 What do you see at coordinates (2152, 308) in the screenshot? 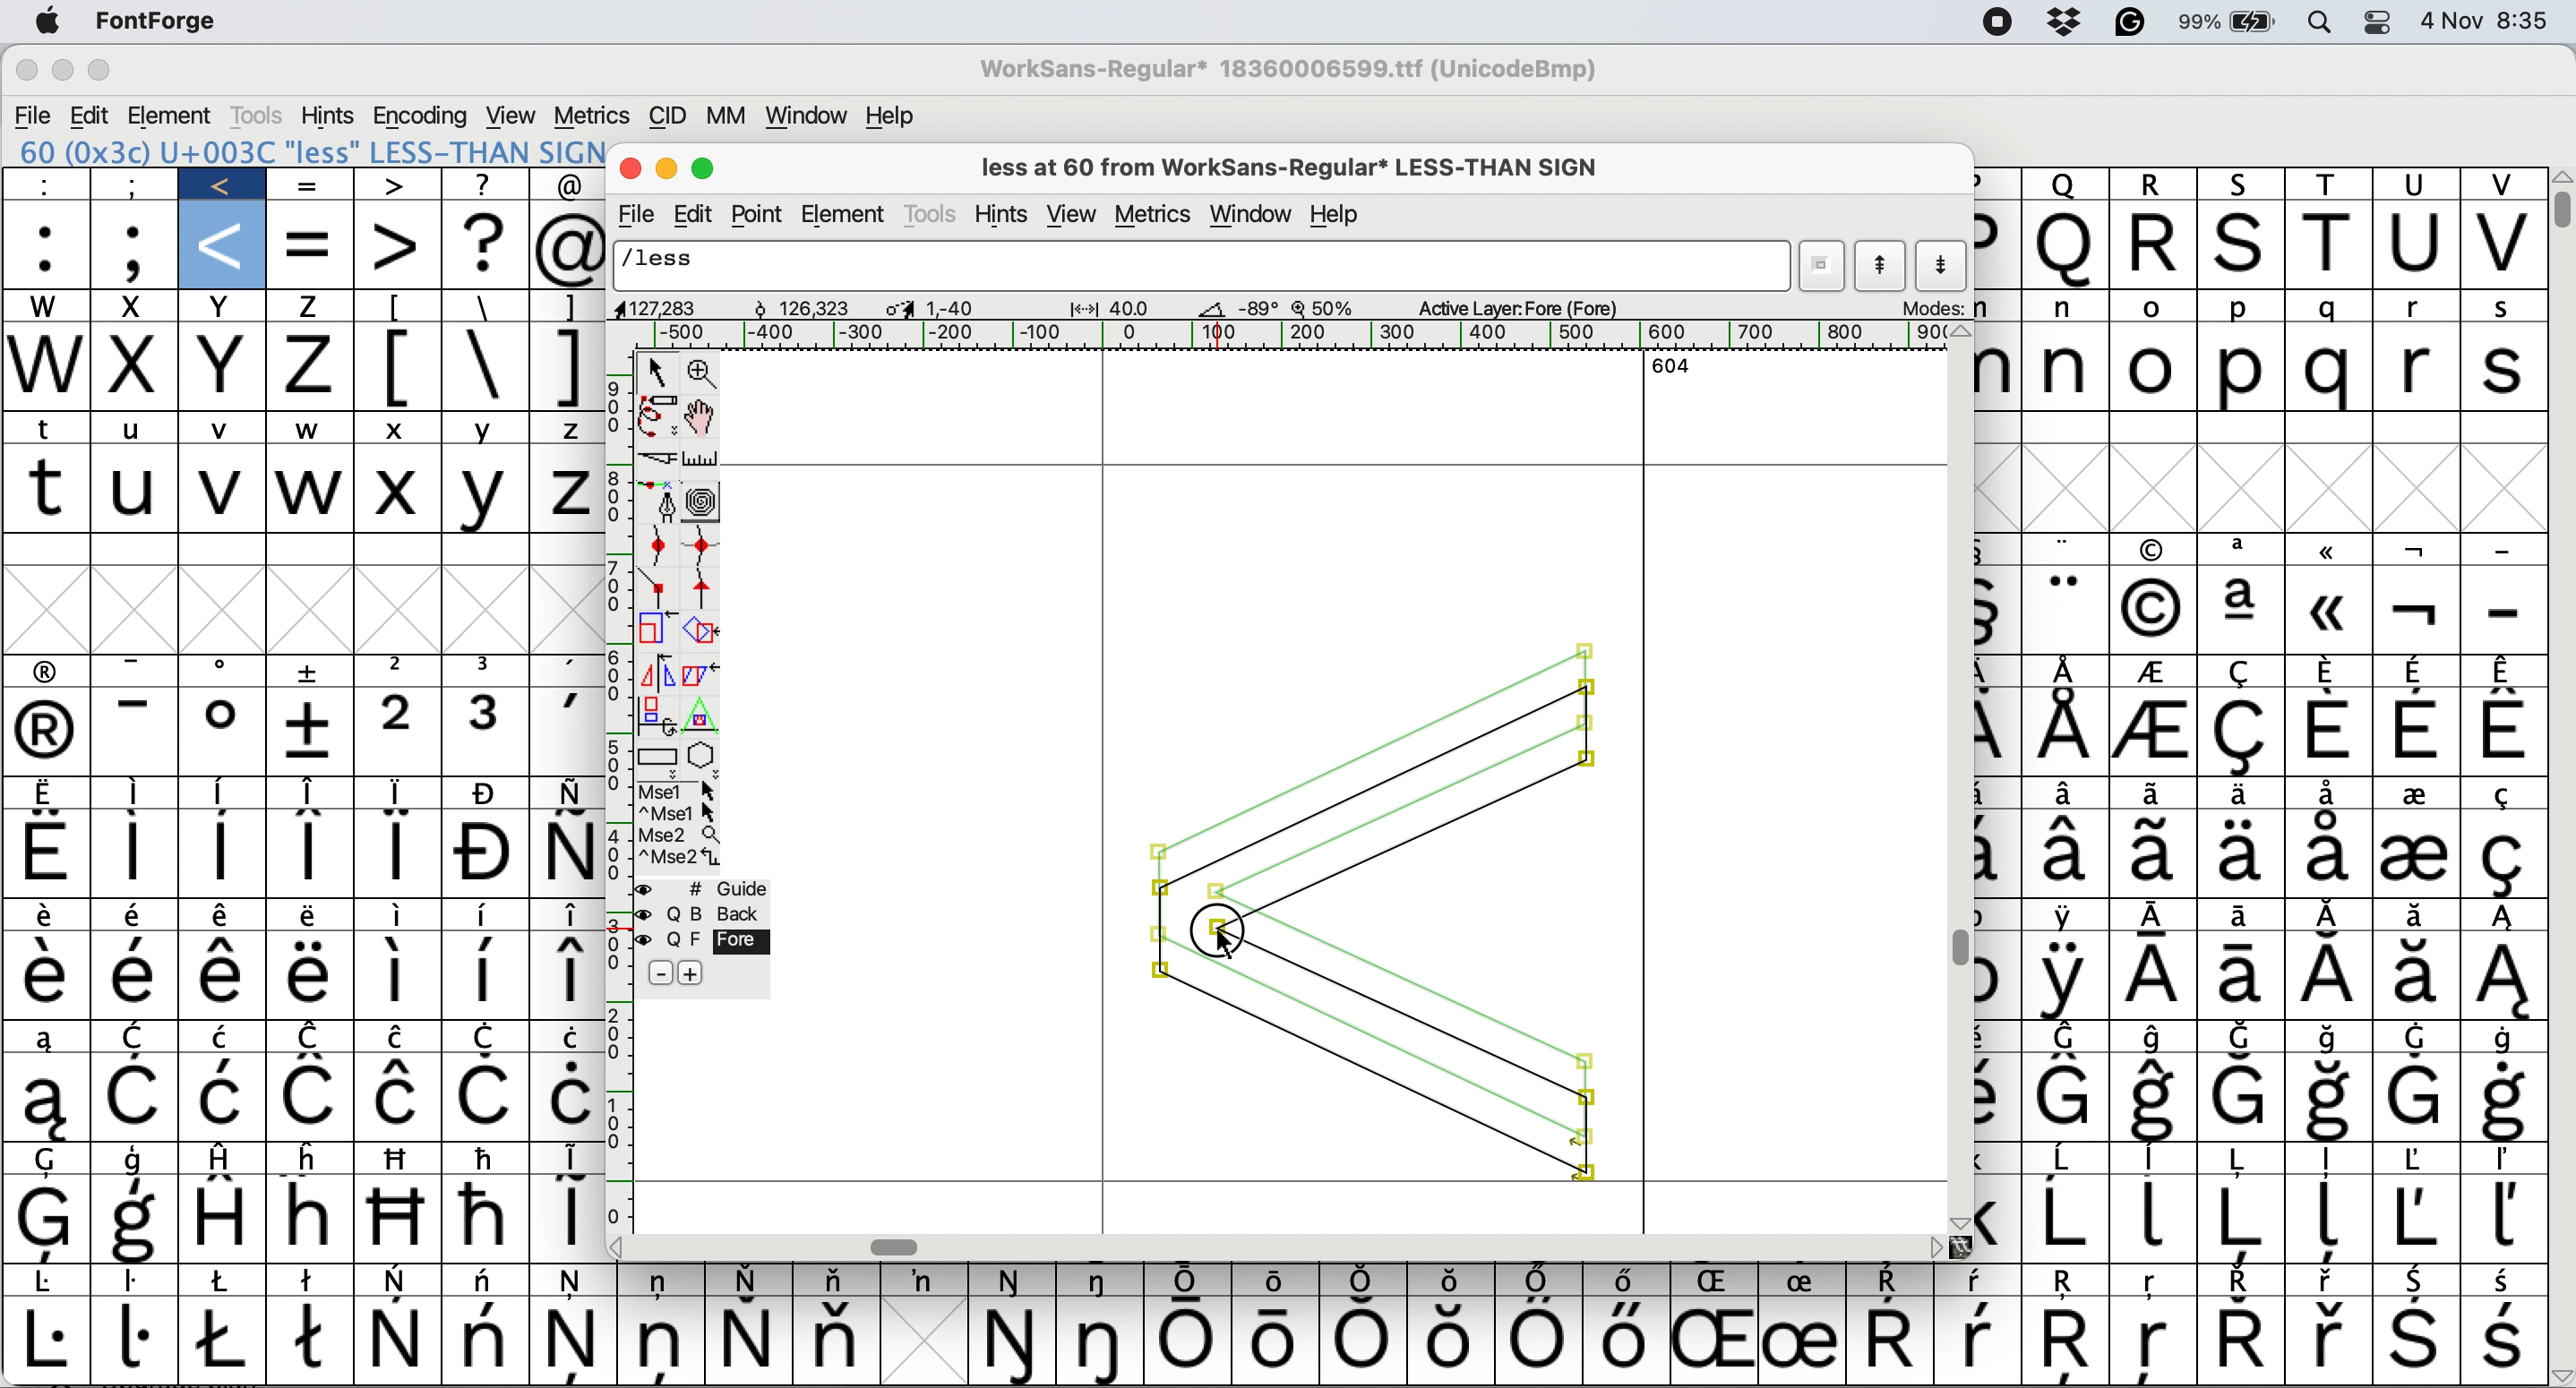
I see `o` at bounding box center [2152, 308].